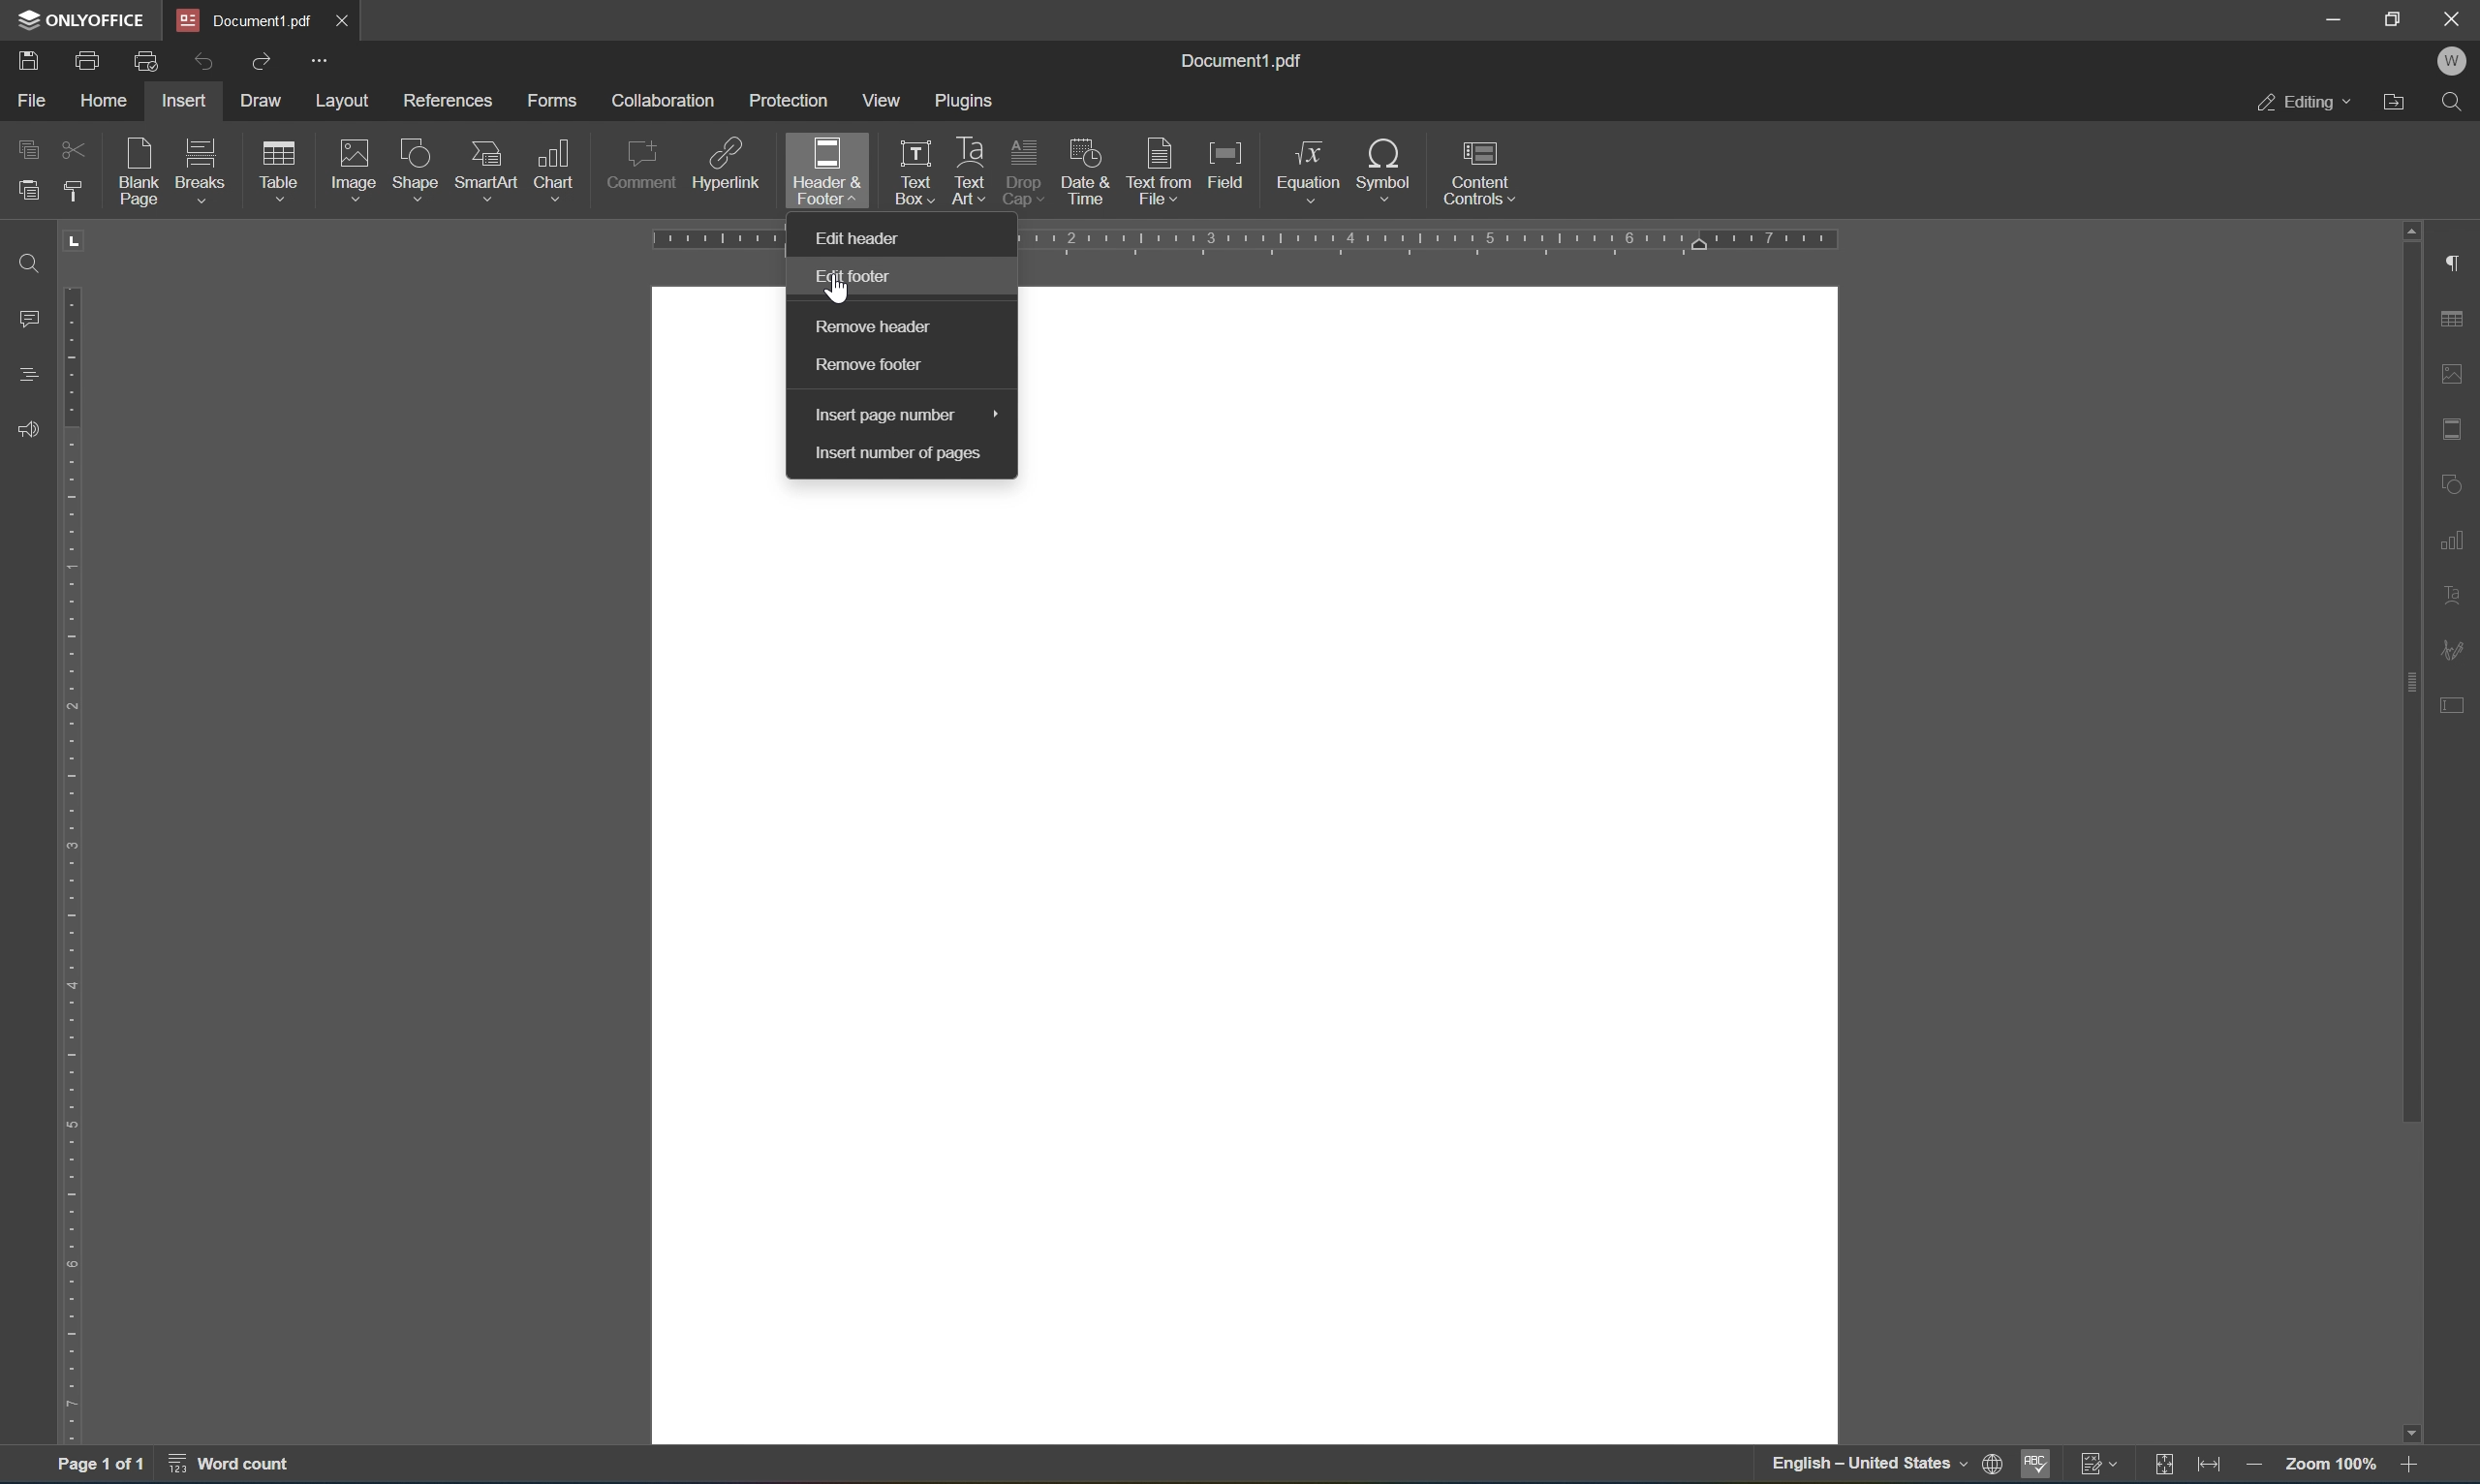 The width and height of the screenshot is (2480, 1484). What do you see at coordinates (2455, 320) in the screenshot?
I see `tabular settings` at bounding box center [2455, 320].